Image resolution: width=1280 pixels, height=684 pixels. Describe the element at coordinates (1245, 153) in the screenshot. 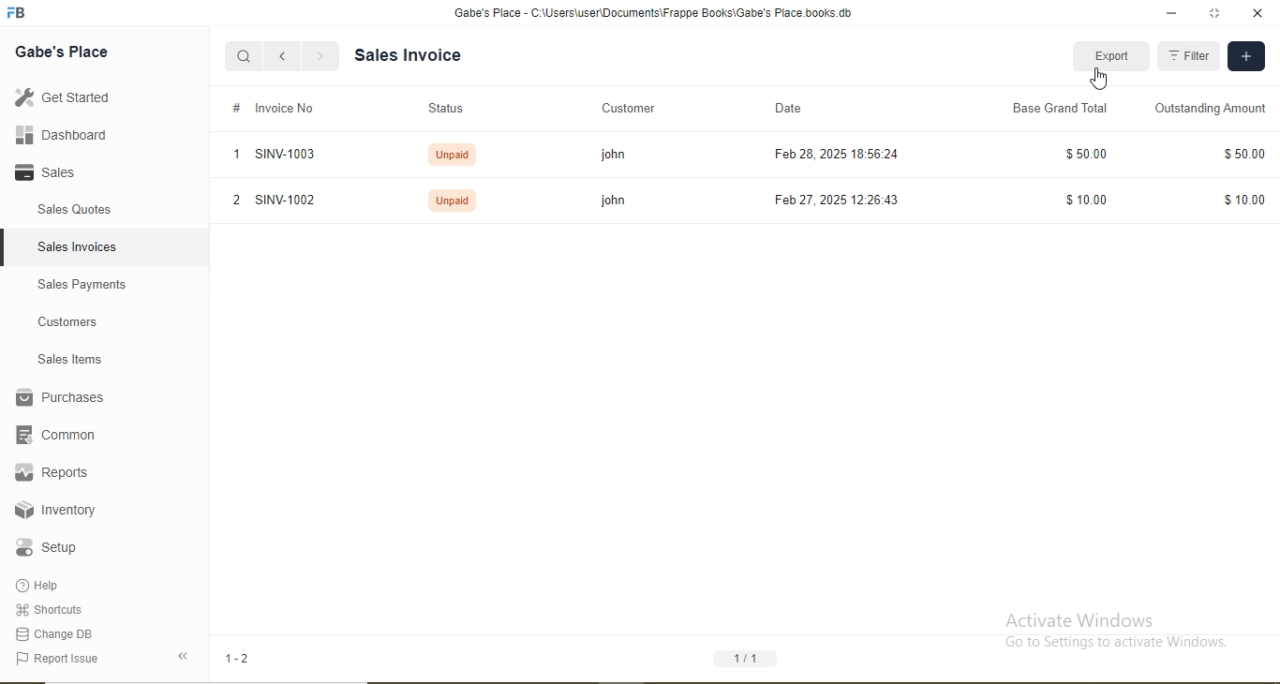

I see `$5000` at that location.